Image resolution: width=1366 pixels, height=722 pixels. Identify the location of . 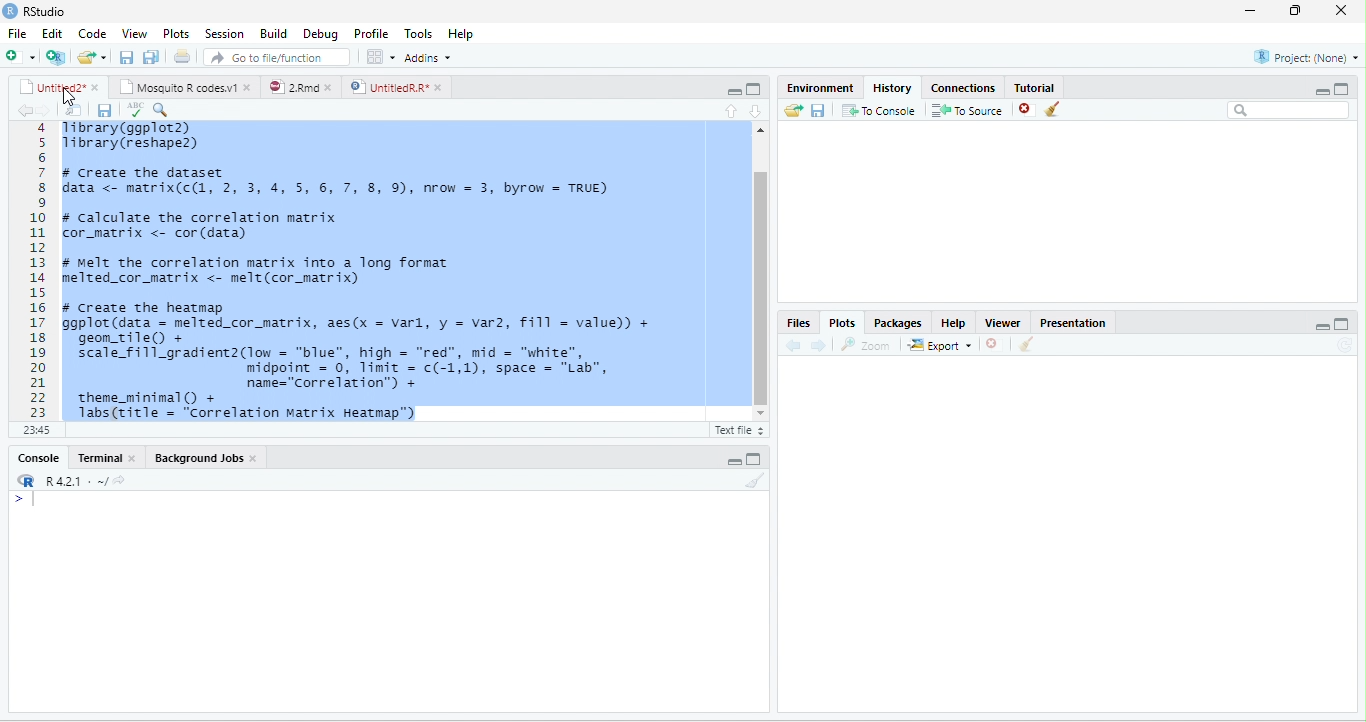
(1305, 323).